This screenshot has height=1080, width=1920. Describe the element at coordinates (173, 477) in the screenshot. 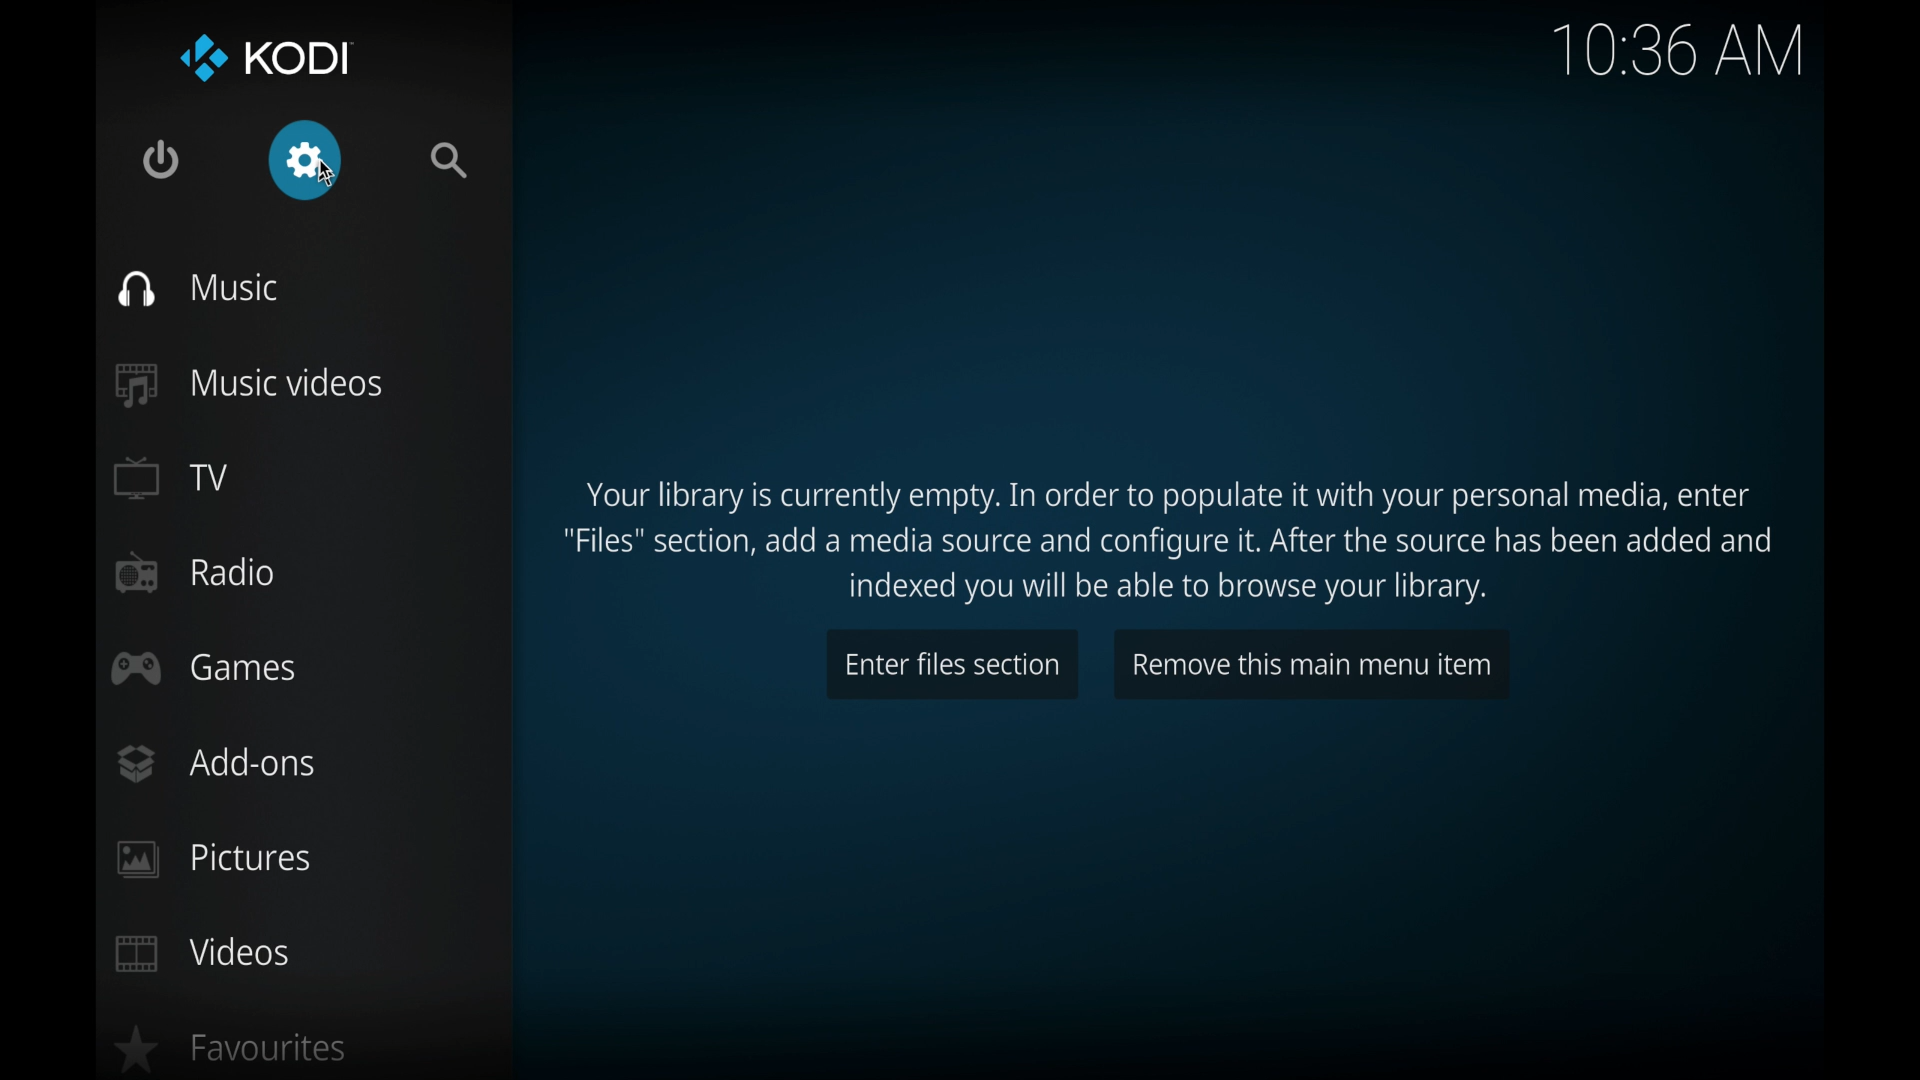

I see `Tv` at that location.